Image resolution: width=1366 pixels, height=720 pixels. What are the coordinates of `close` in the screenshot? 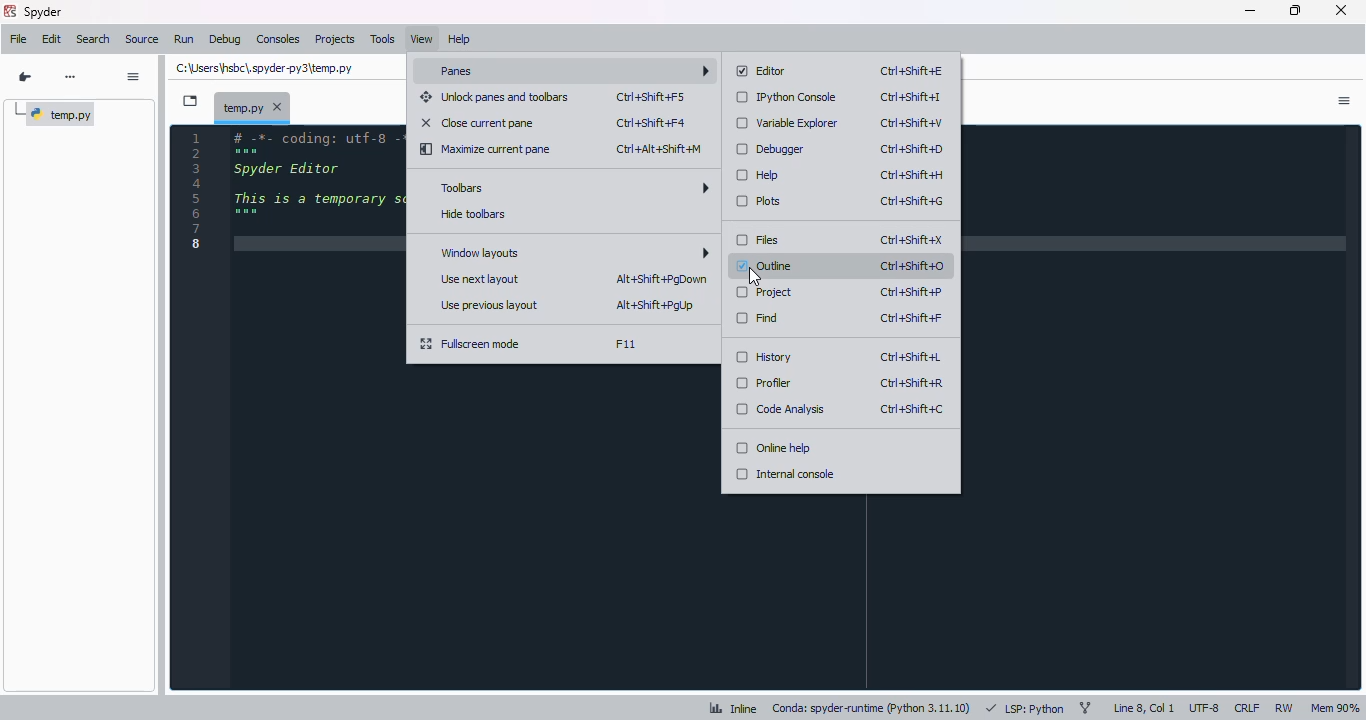 It's located at (1343, 10).